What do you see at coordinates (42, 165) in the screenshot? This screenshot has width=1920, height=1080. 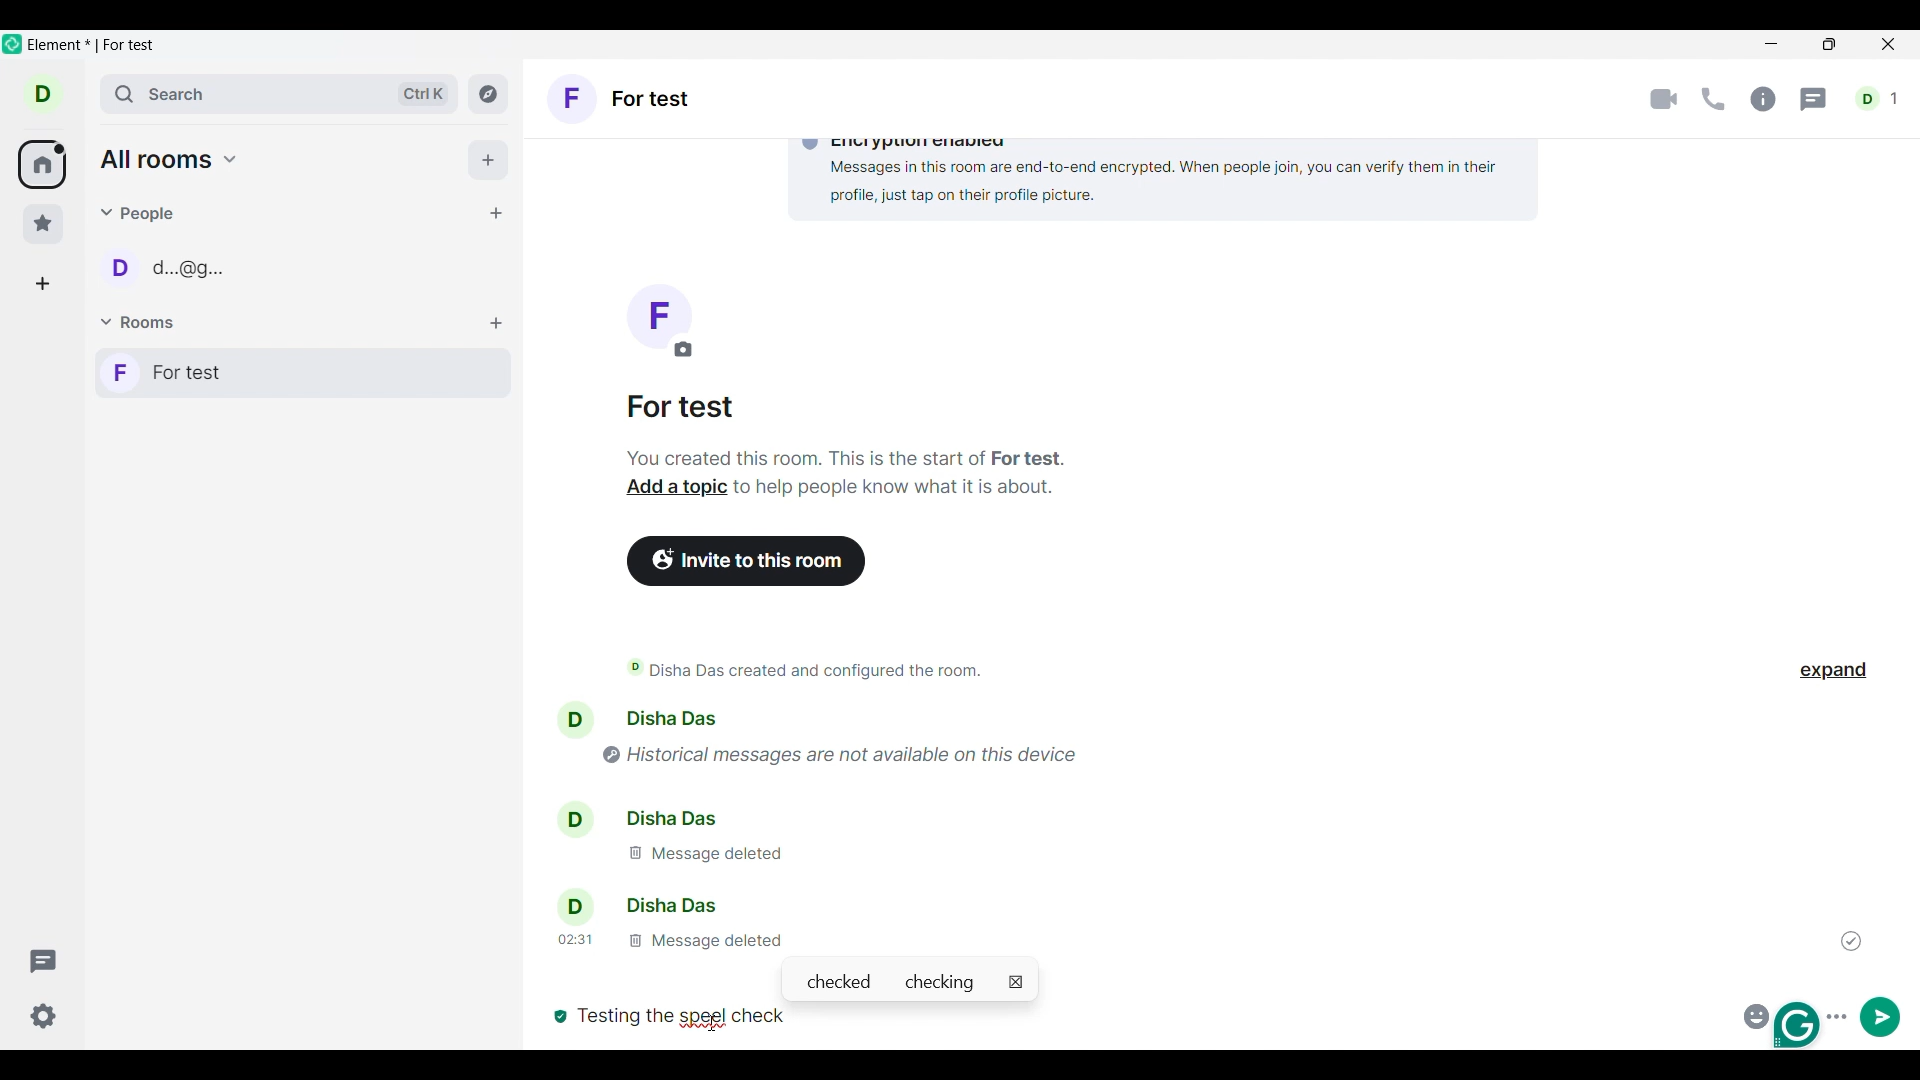 I see `All rooms` at bounding box center [42, 165].